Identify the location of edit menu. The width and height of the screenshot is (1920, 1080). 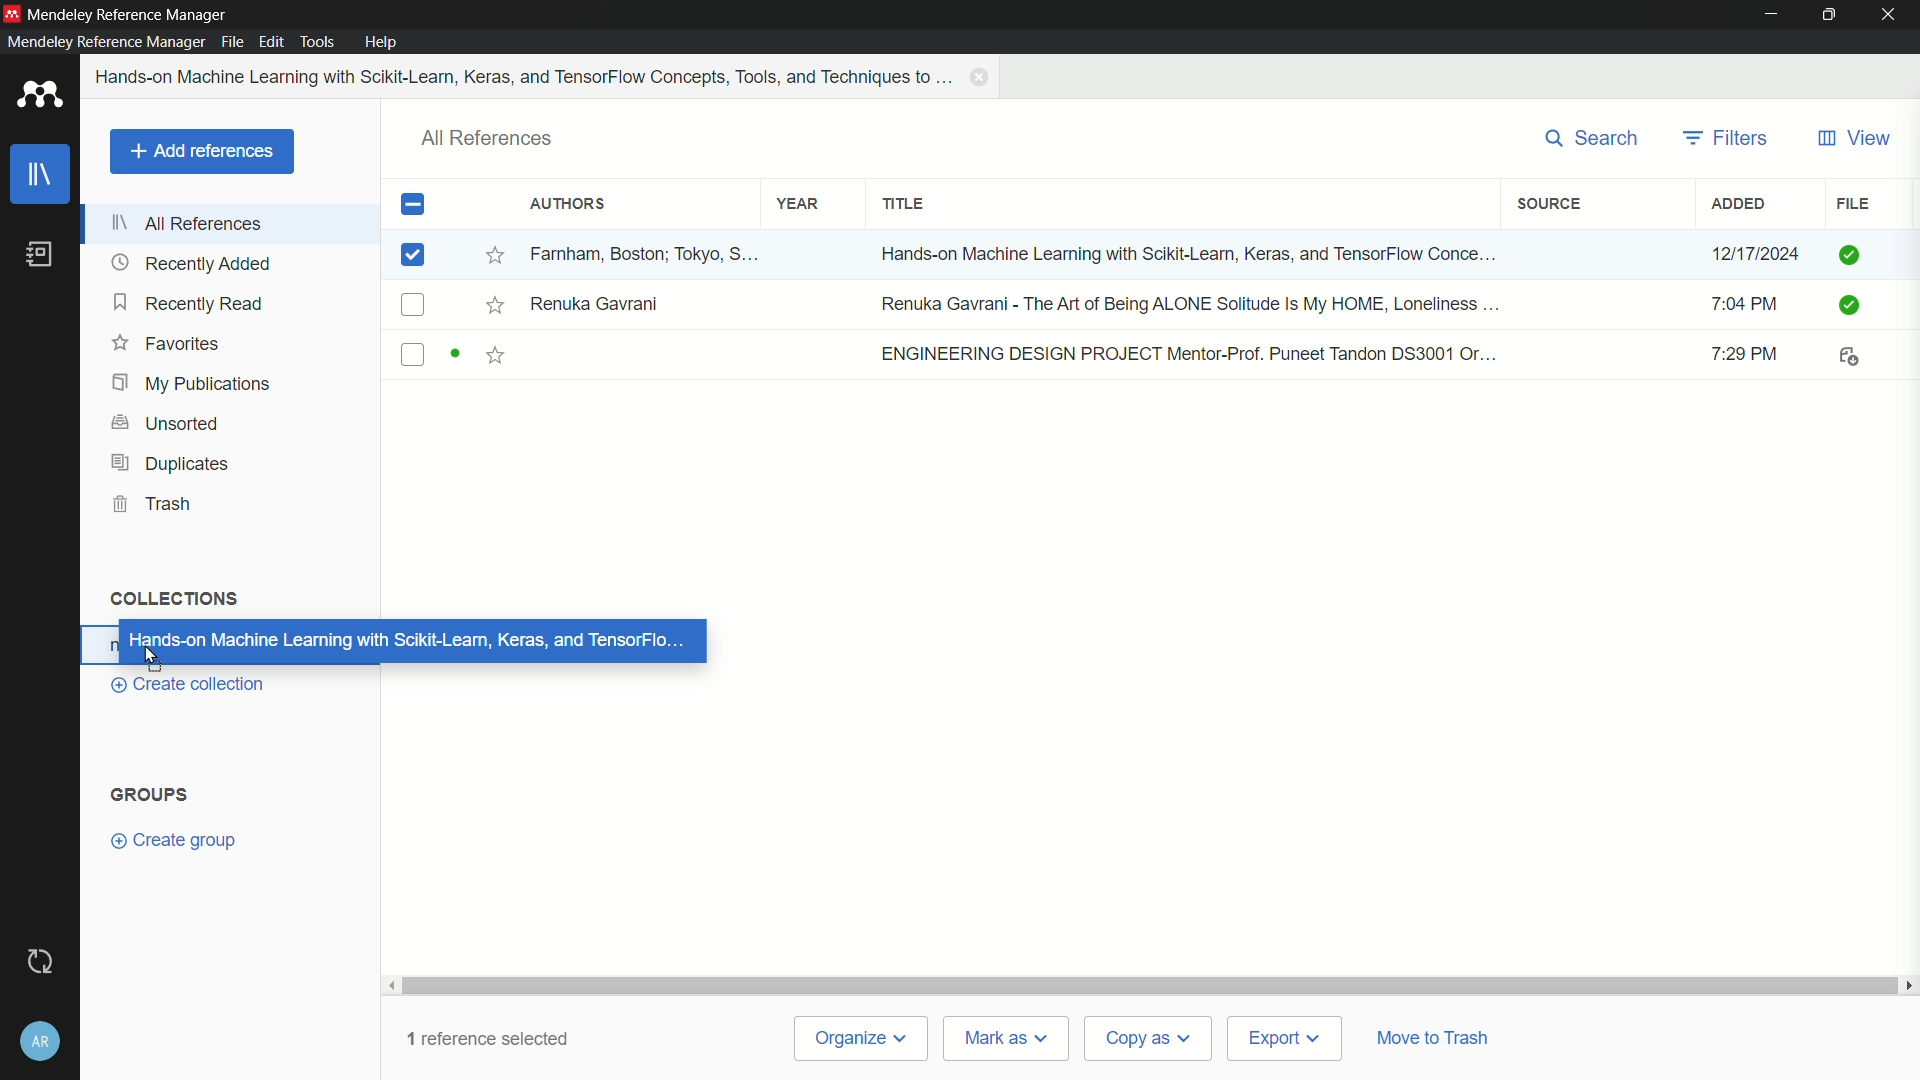
(272, 42).